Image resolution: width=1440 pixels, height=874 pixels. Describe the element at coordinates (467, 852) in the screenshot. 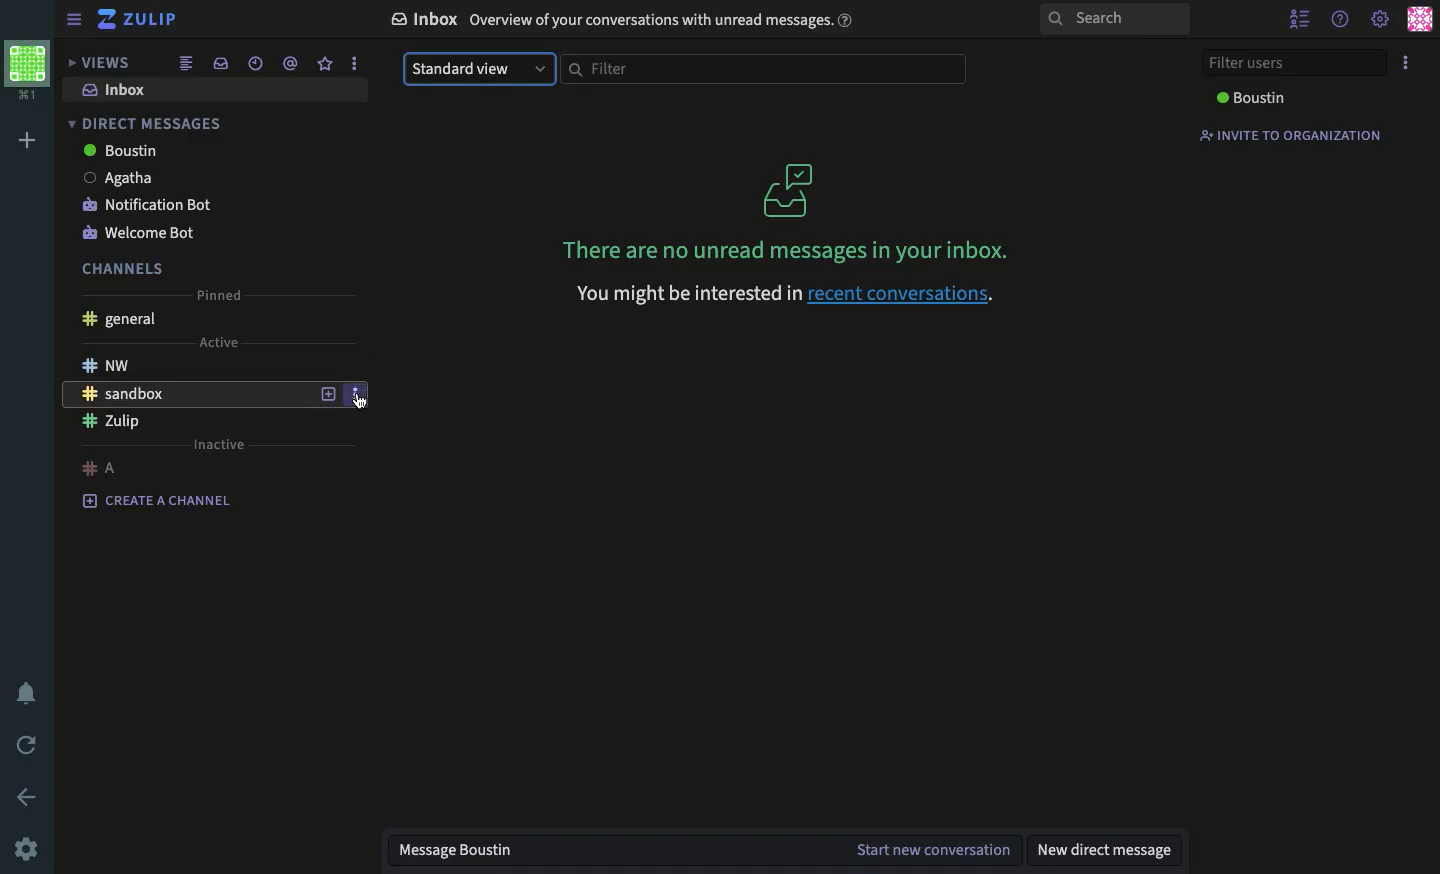

I see `message boustin` at that location.